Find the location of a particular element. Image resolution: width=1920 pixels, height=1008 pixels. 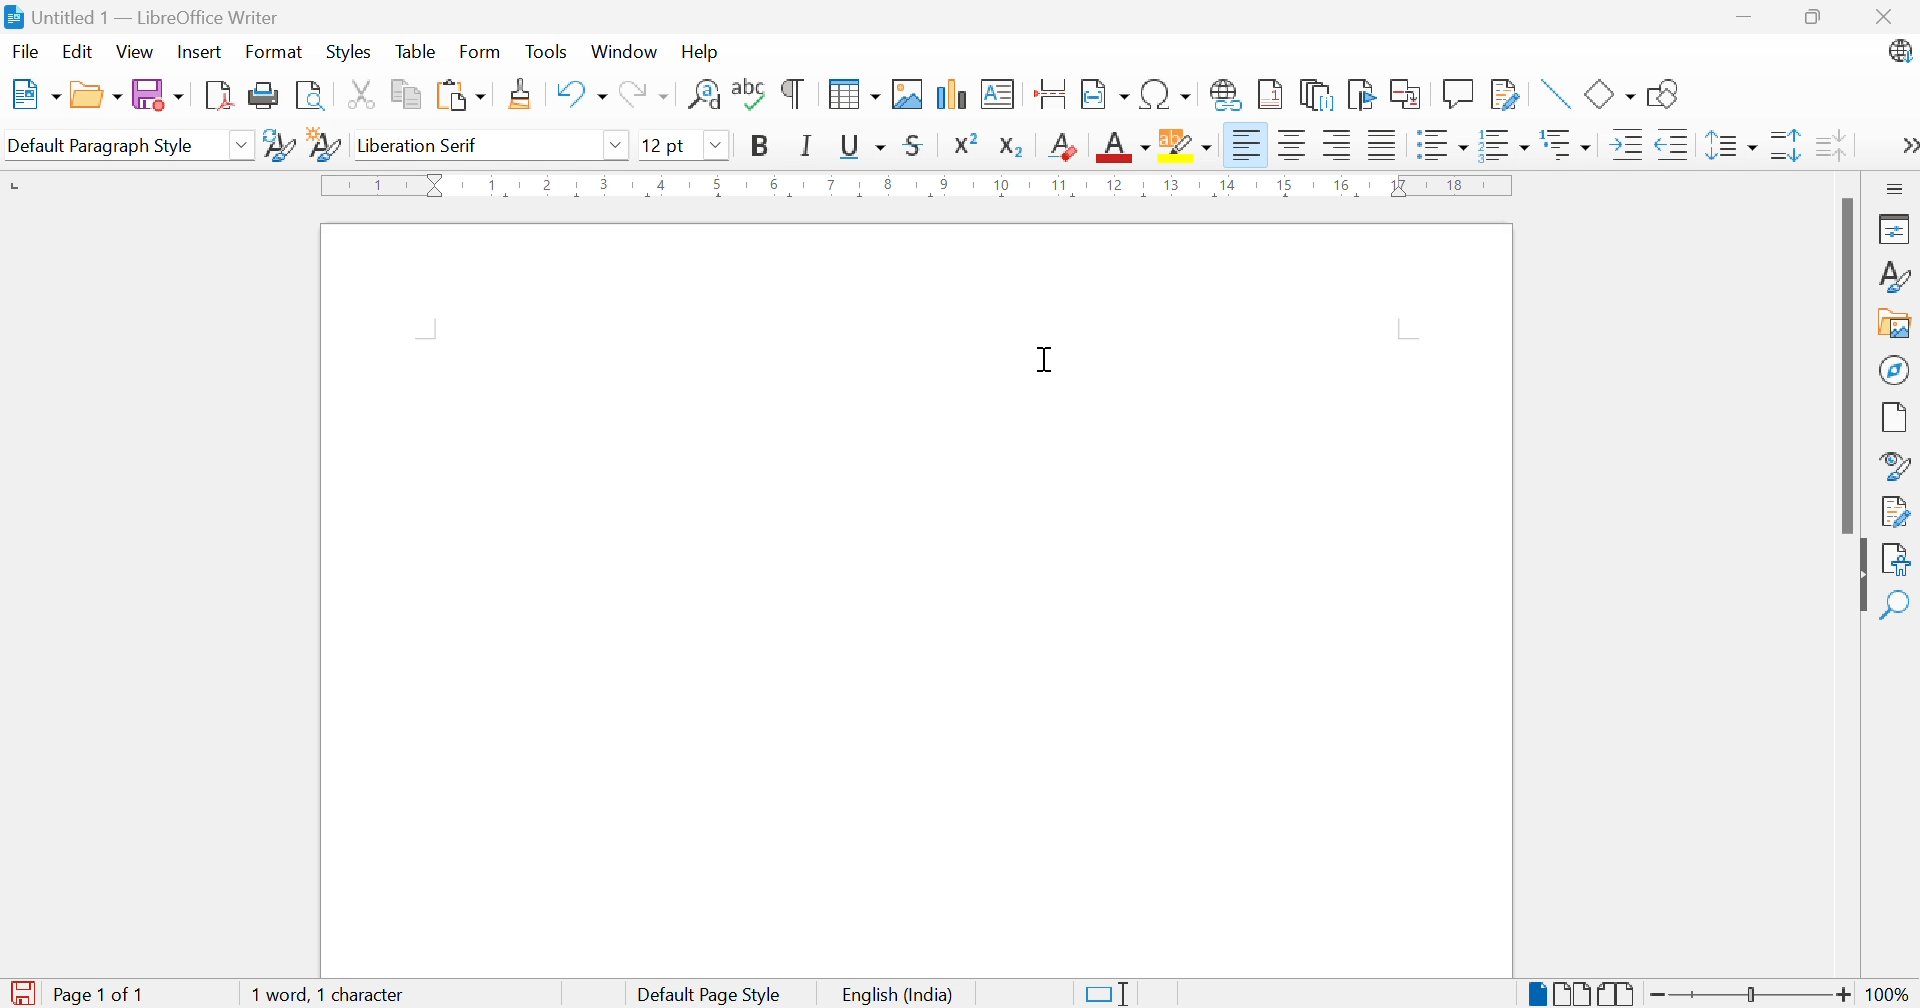

Styles is located at coordinates (347, 53).